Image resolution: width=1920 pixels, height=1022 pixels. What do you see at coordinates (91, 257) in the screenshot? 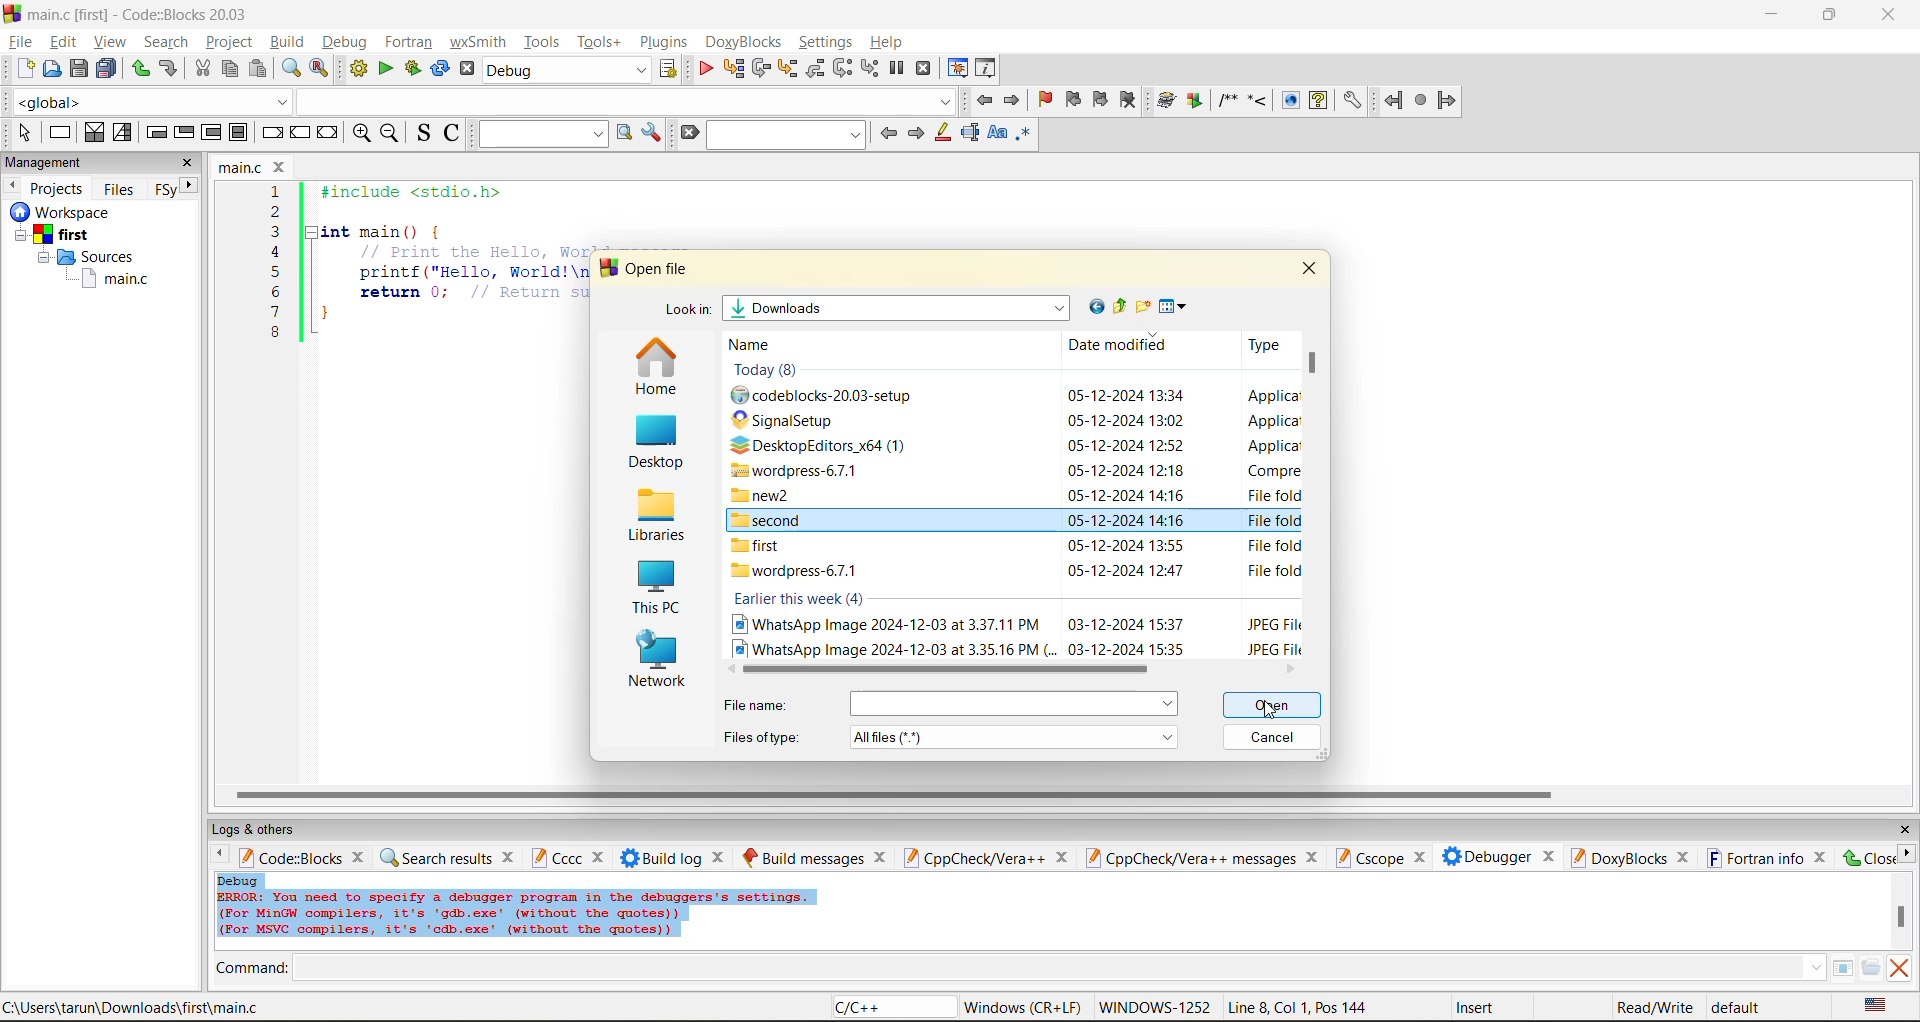
I see `Sources` at bounding box center [91, 257].